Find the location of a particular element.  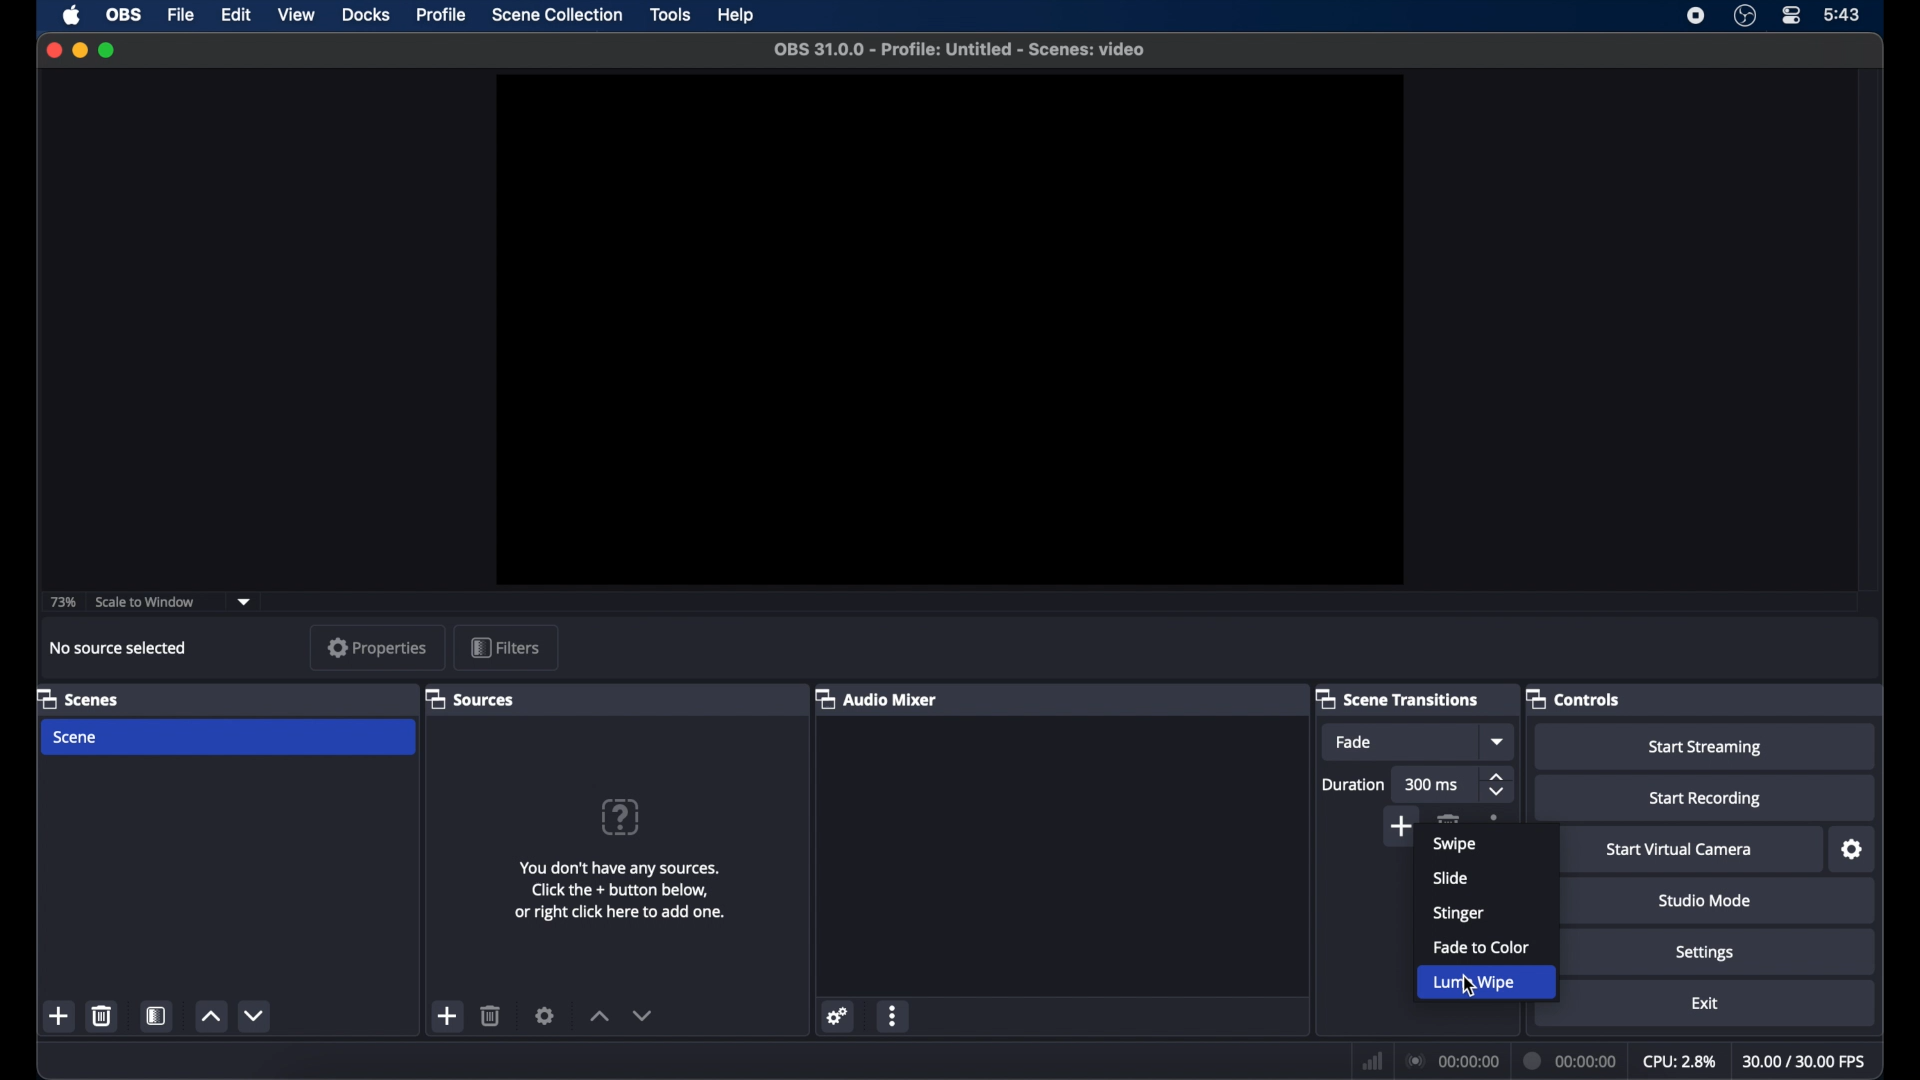

preview is located at coordinates (952, 331).